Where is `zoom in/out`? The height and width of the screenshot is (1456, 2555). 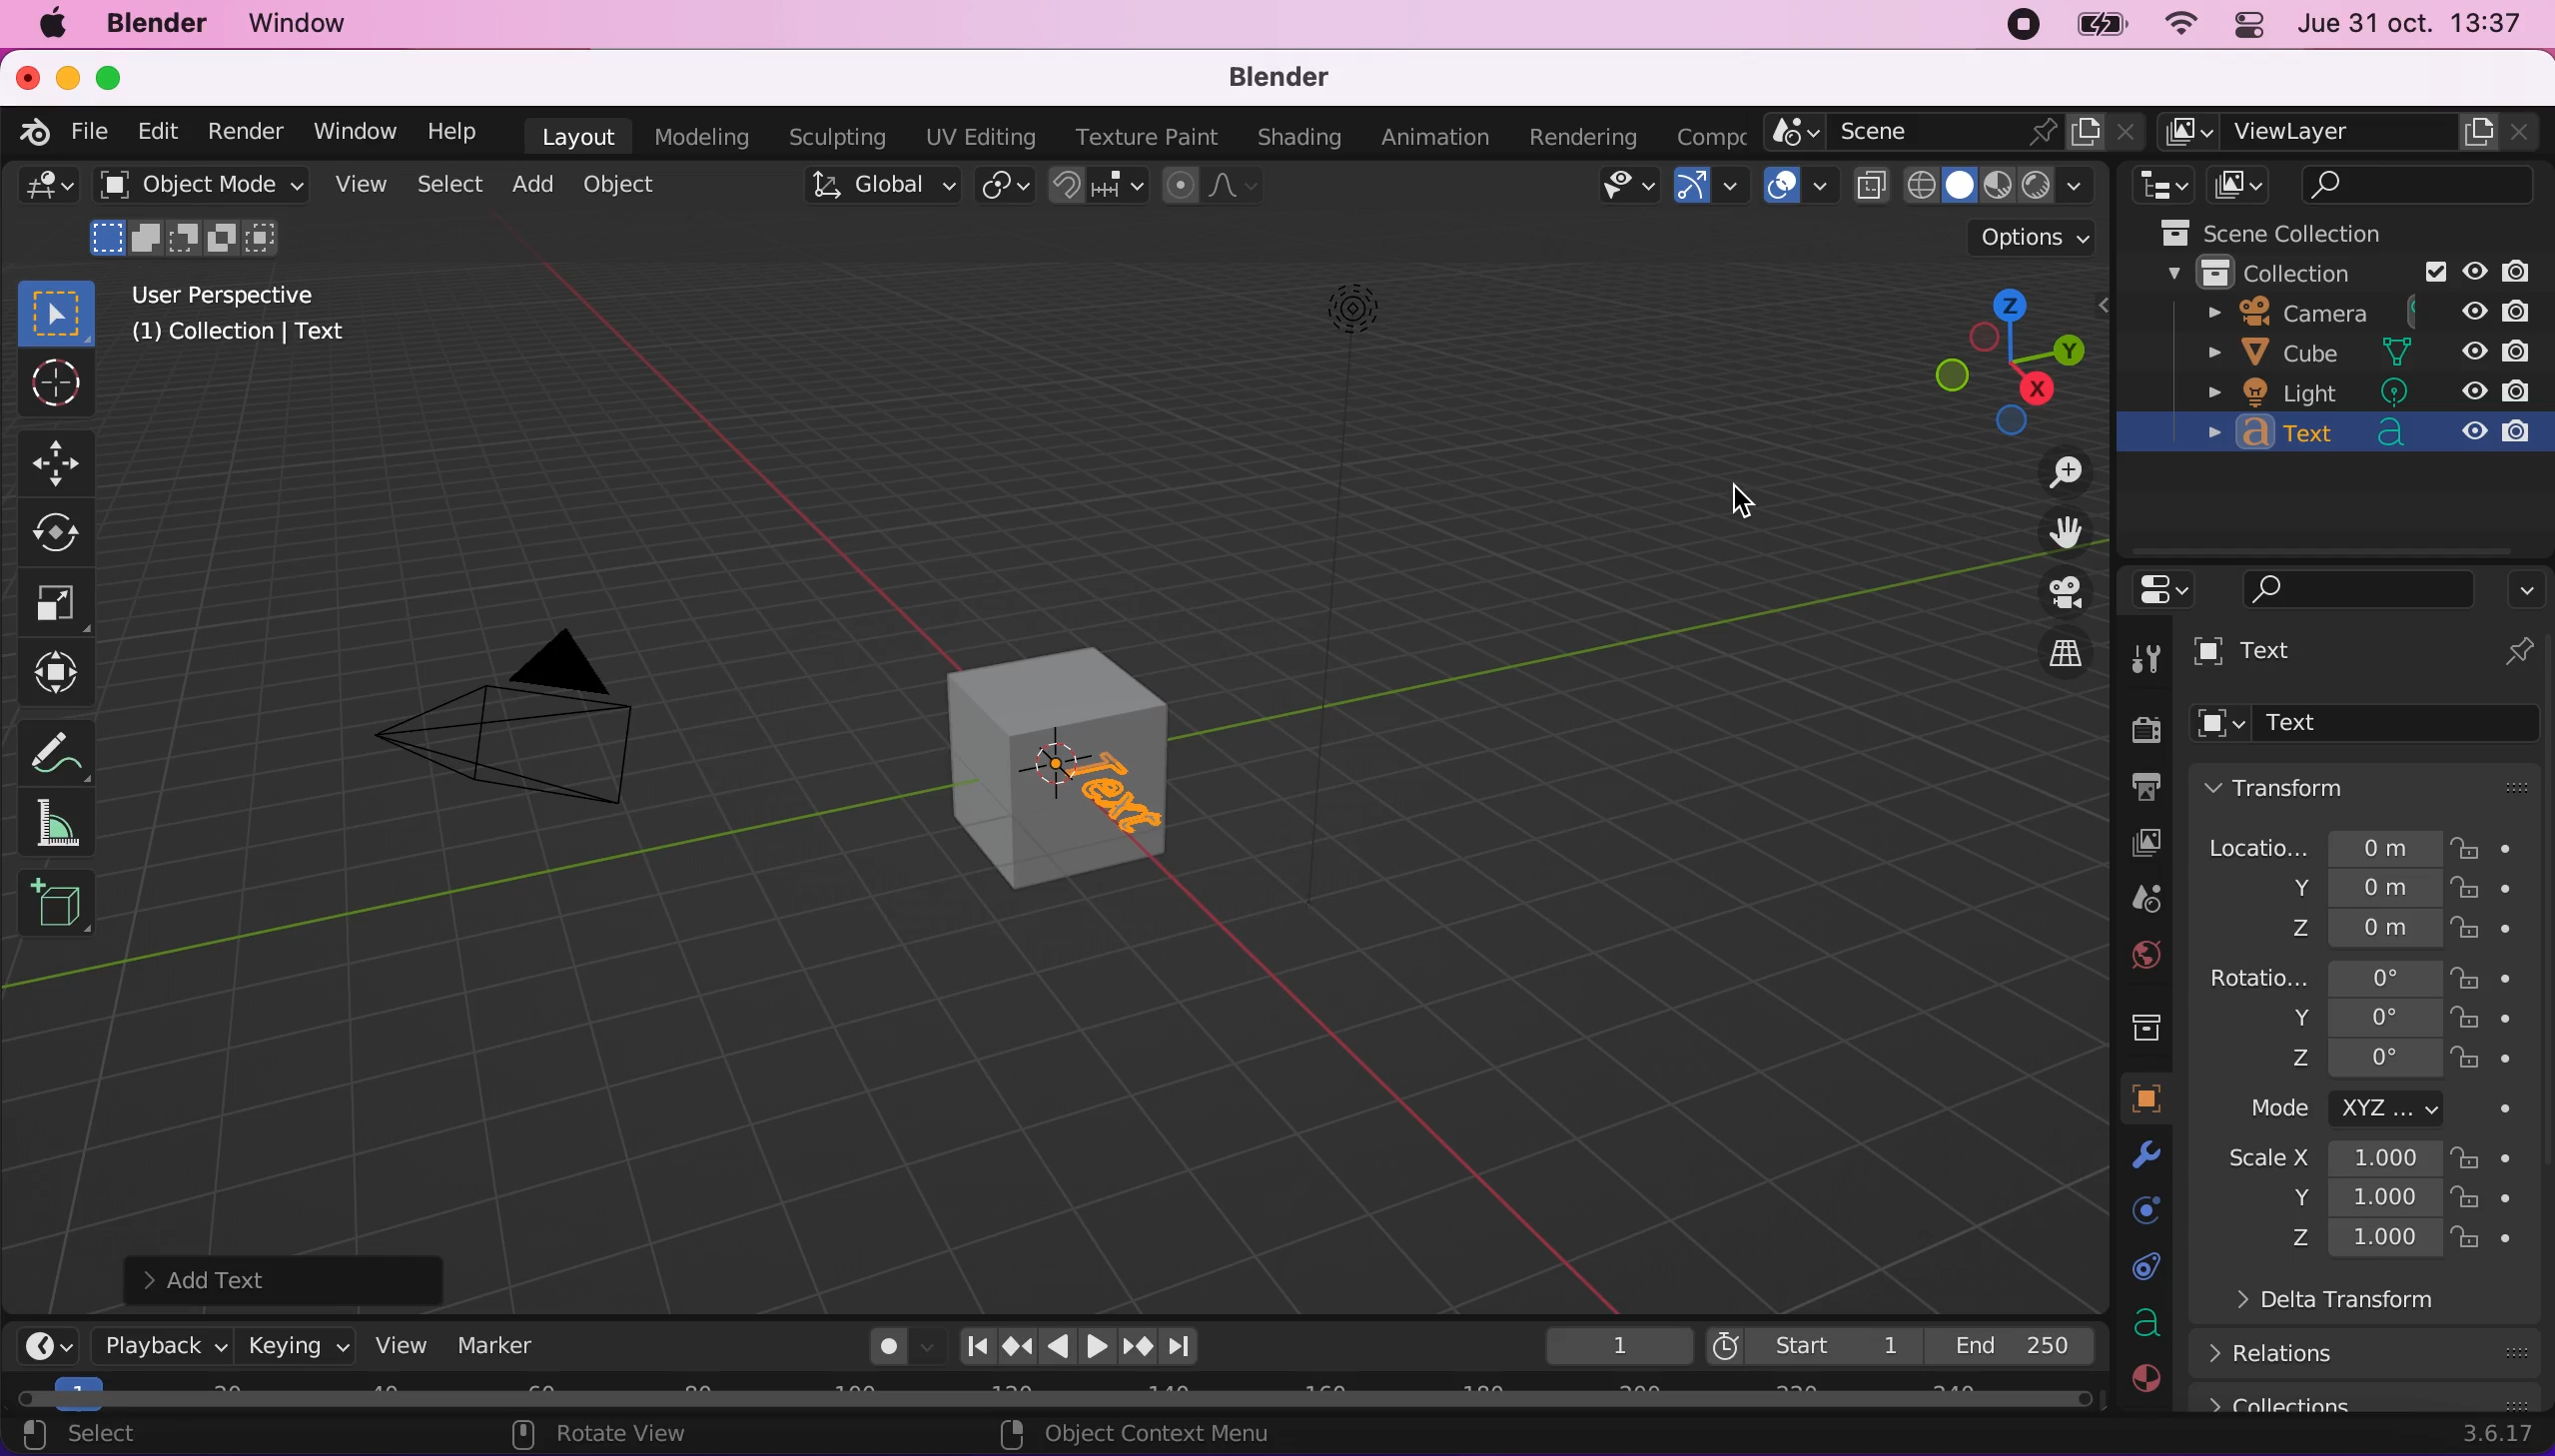
zoom in/out is located at coordinates (2052, 472).